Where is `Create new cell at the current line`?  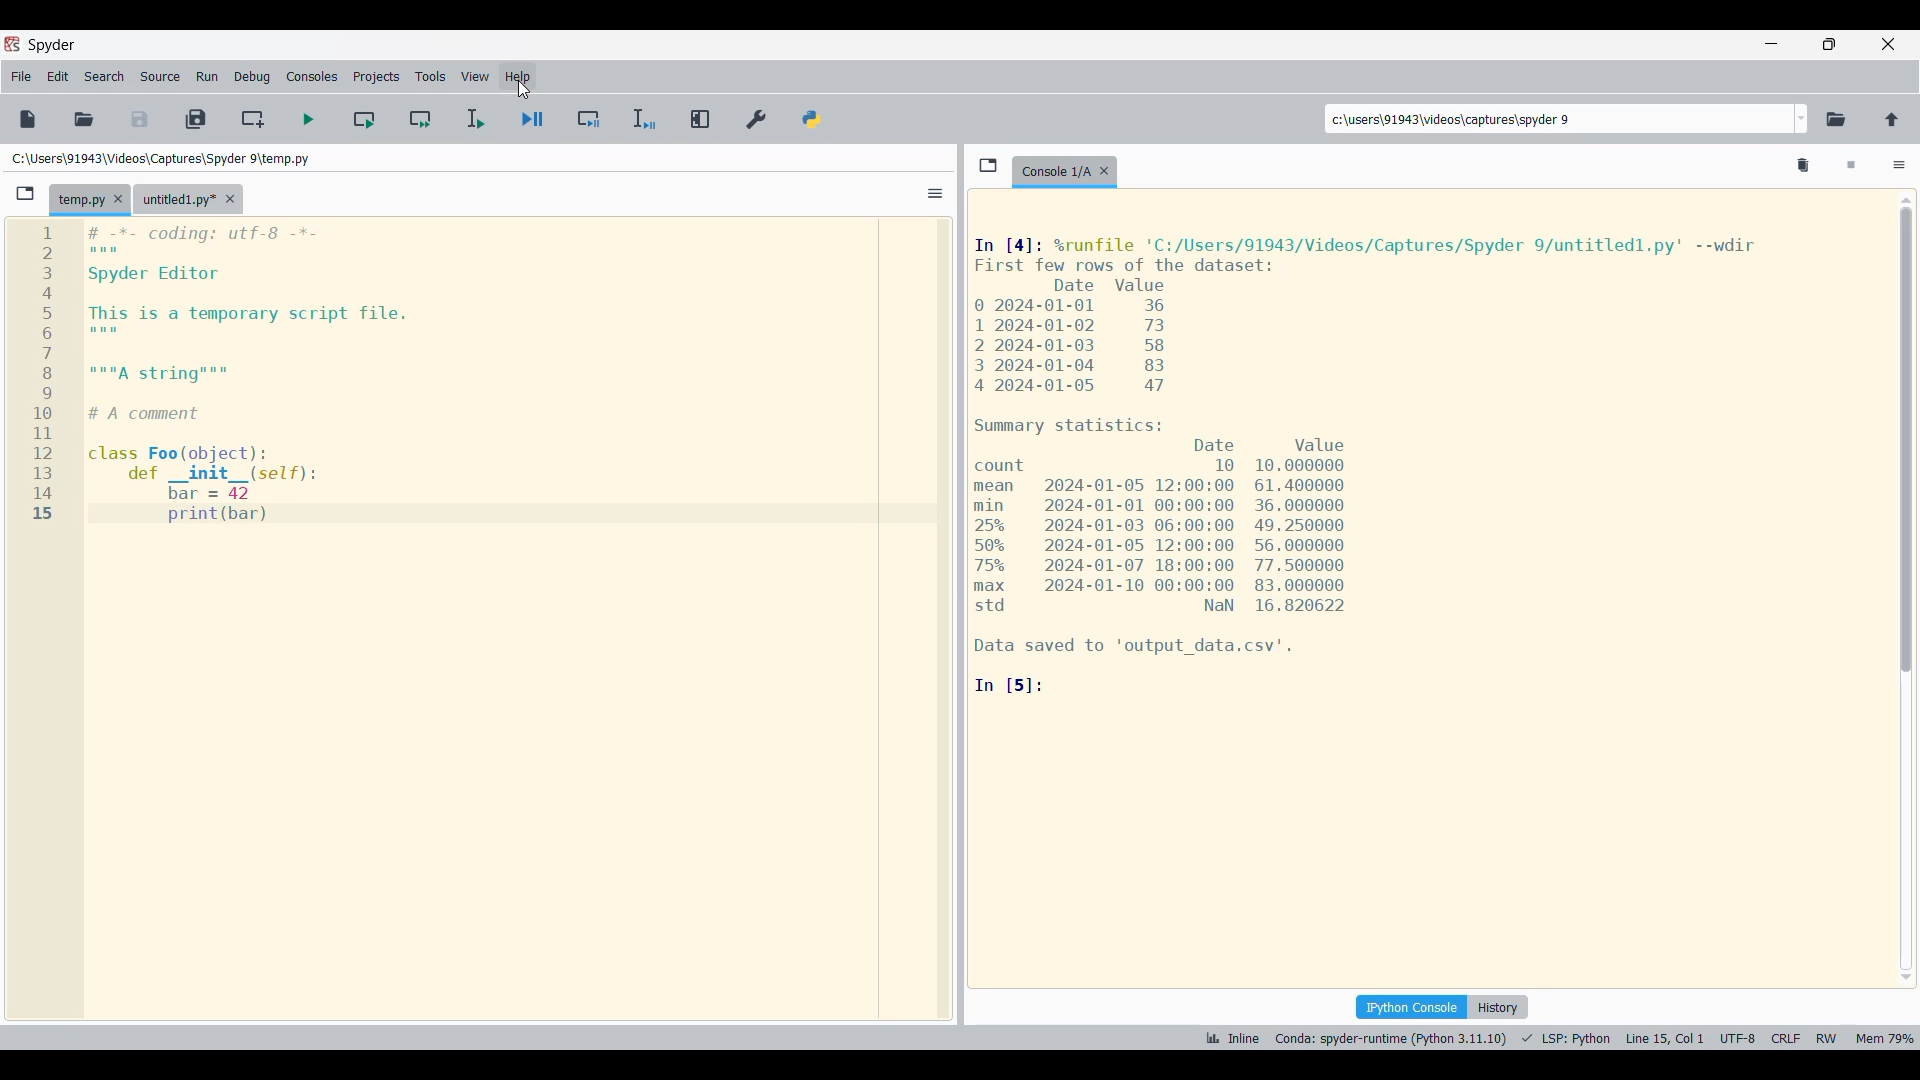 Create new cell at the current line is located at coordinates (252, 119).